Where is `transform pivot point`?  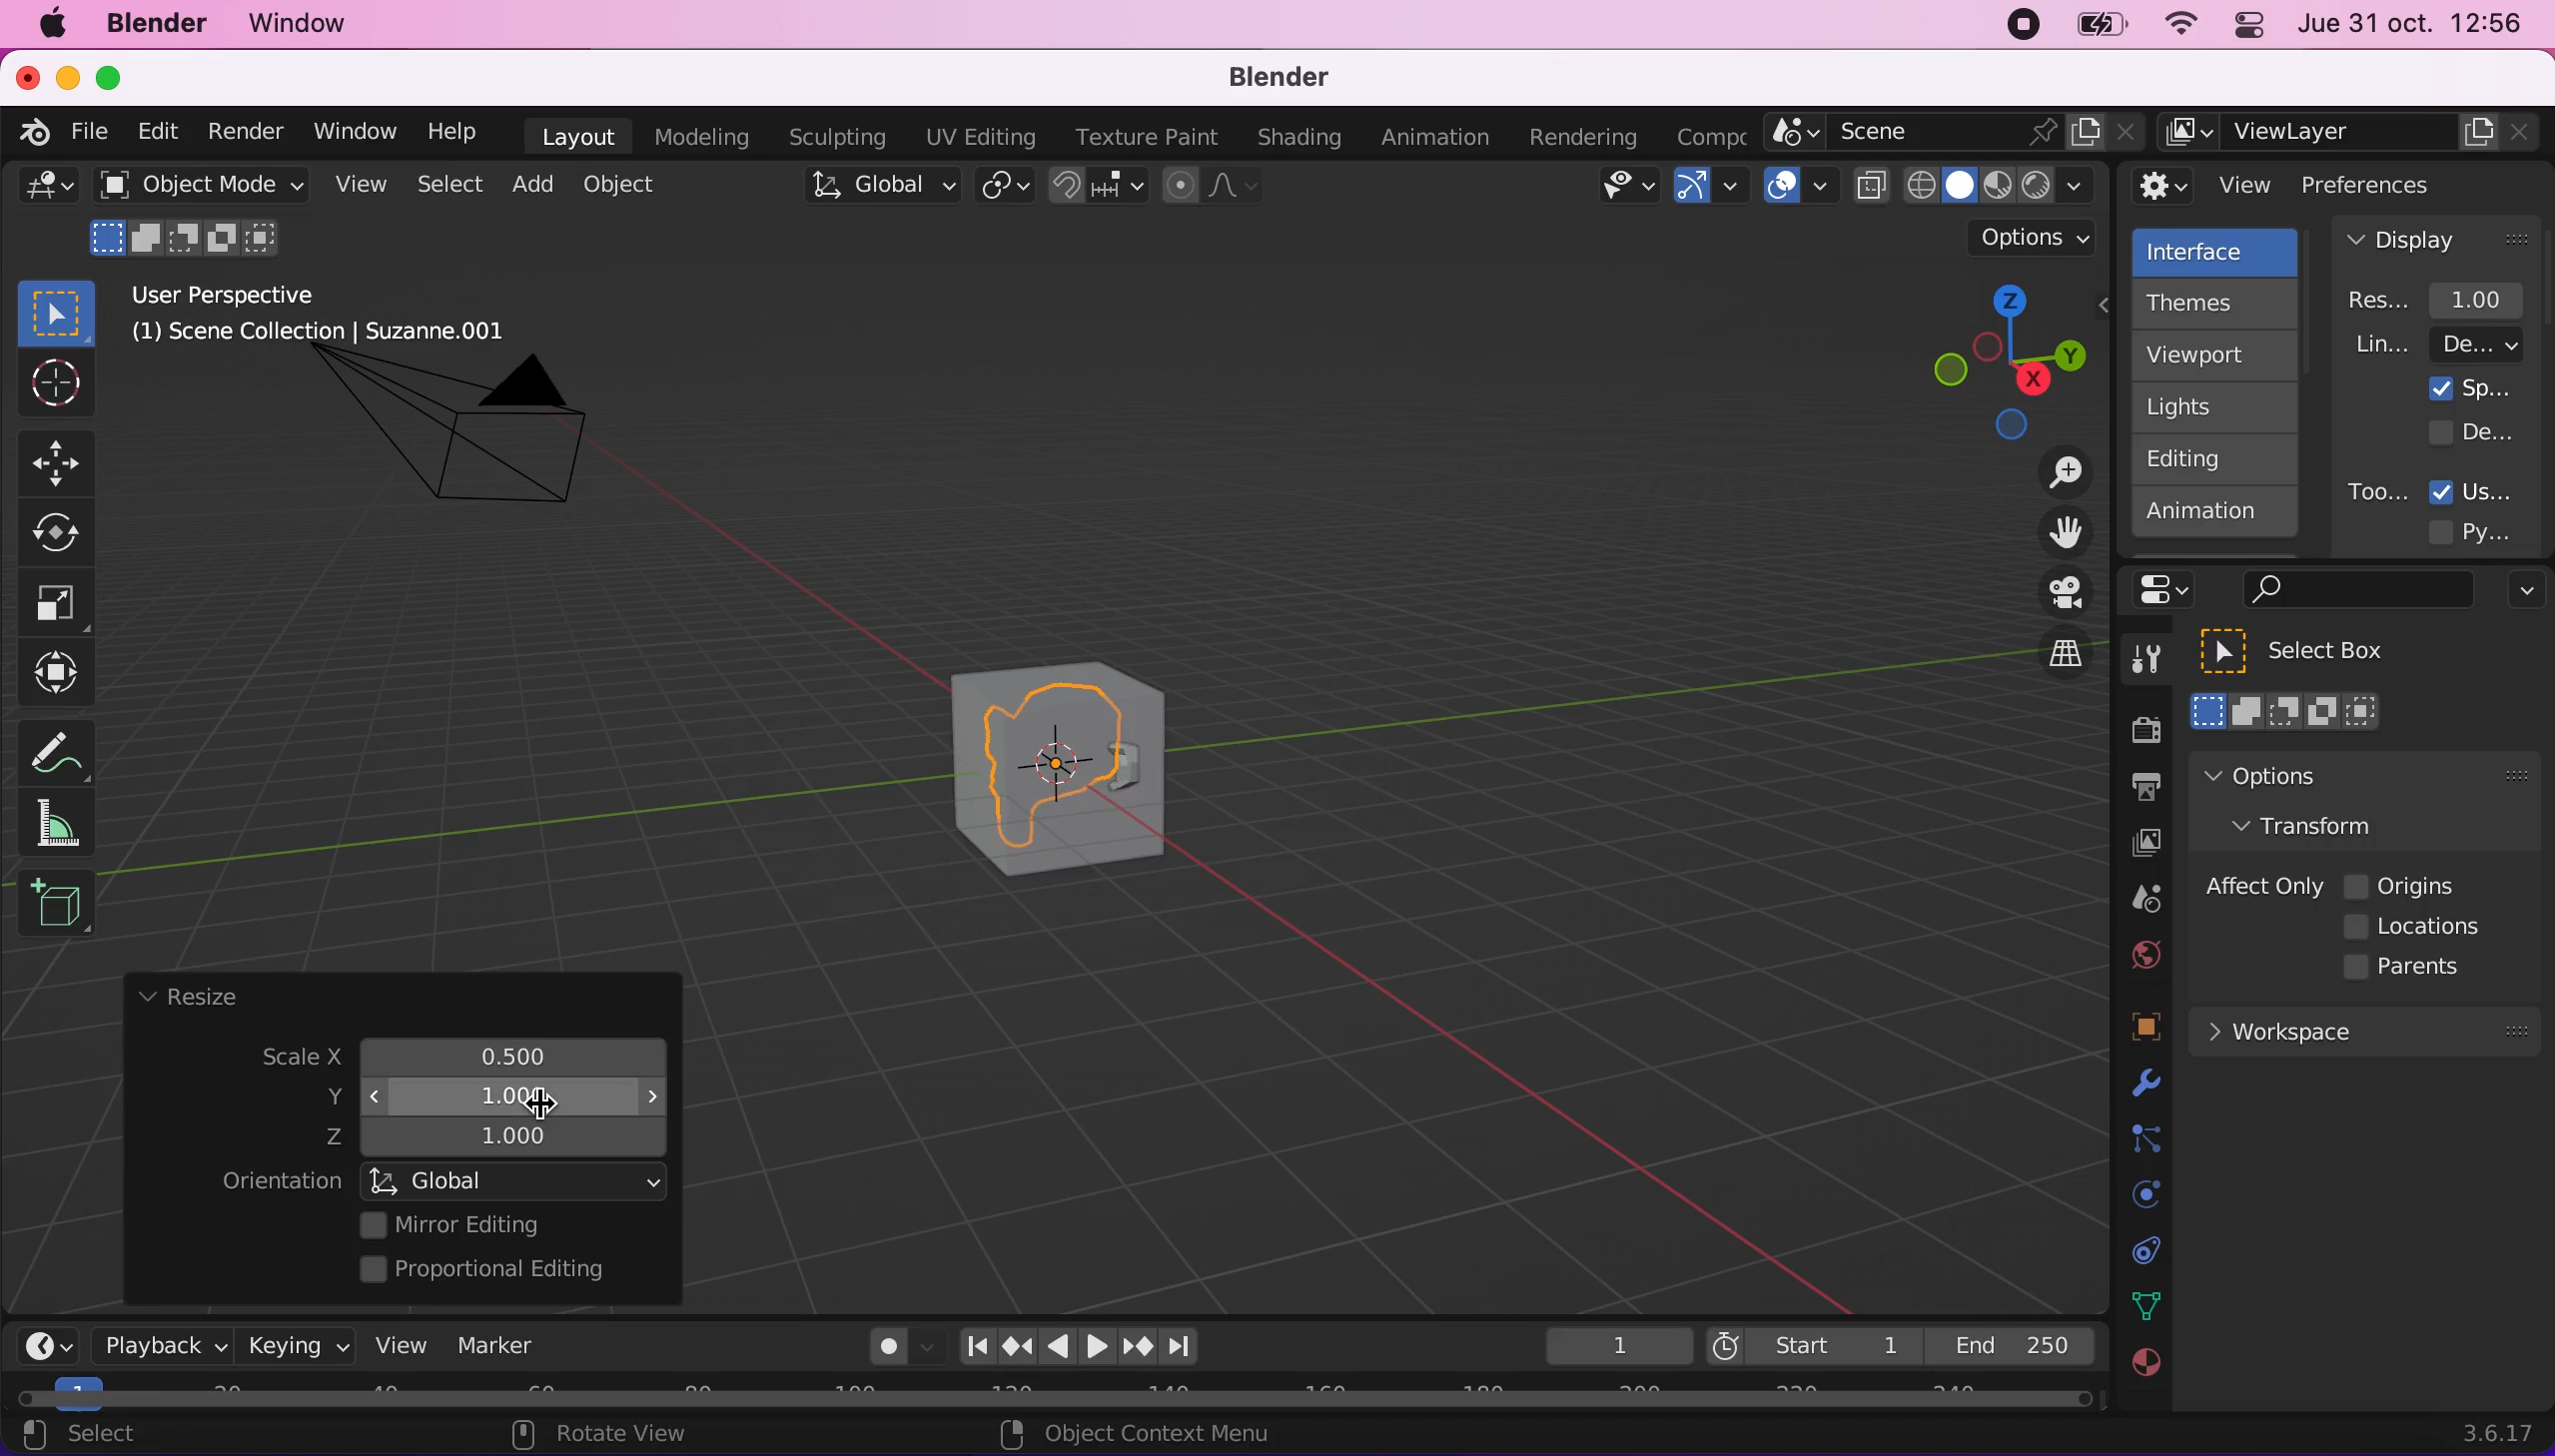
transform pivot point is located at coordinates (1008, 188).